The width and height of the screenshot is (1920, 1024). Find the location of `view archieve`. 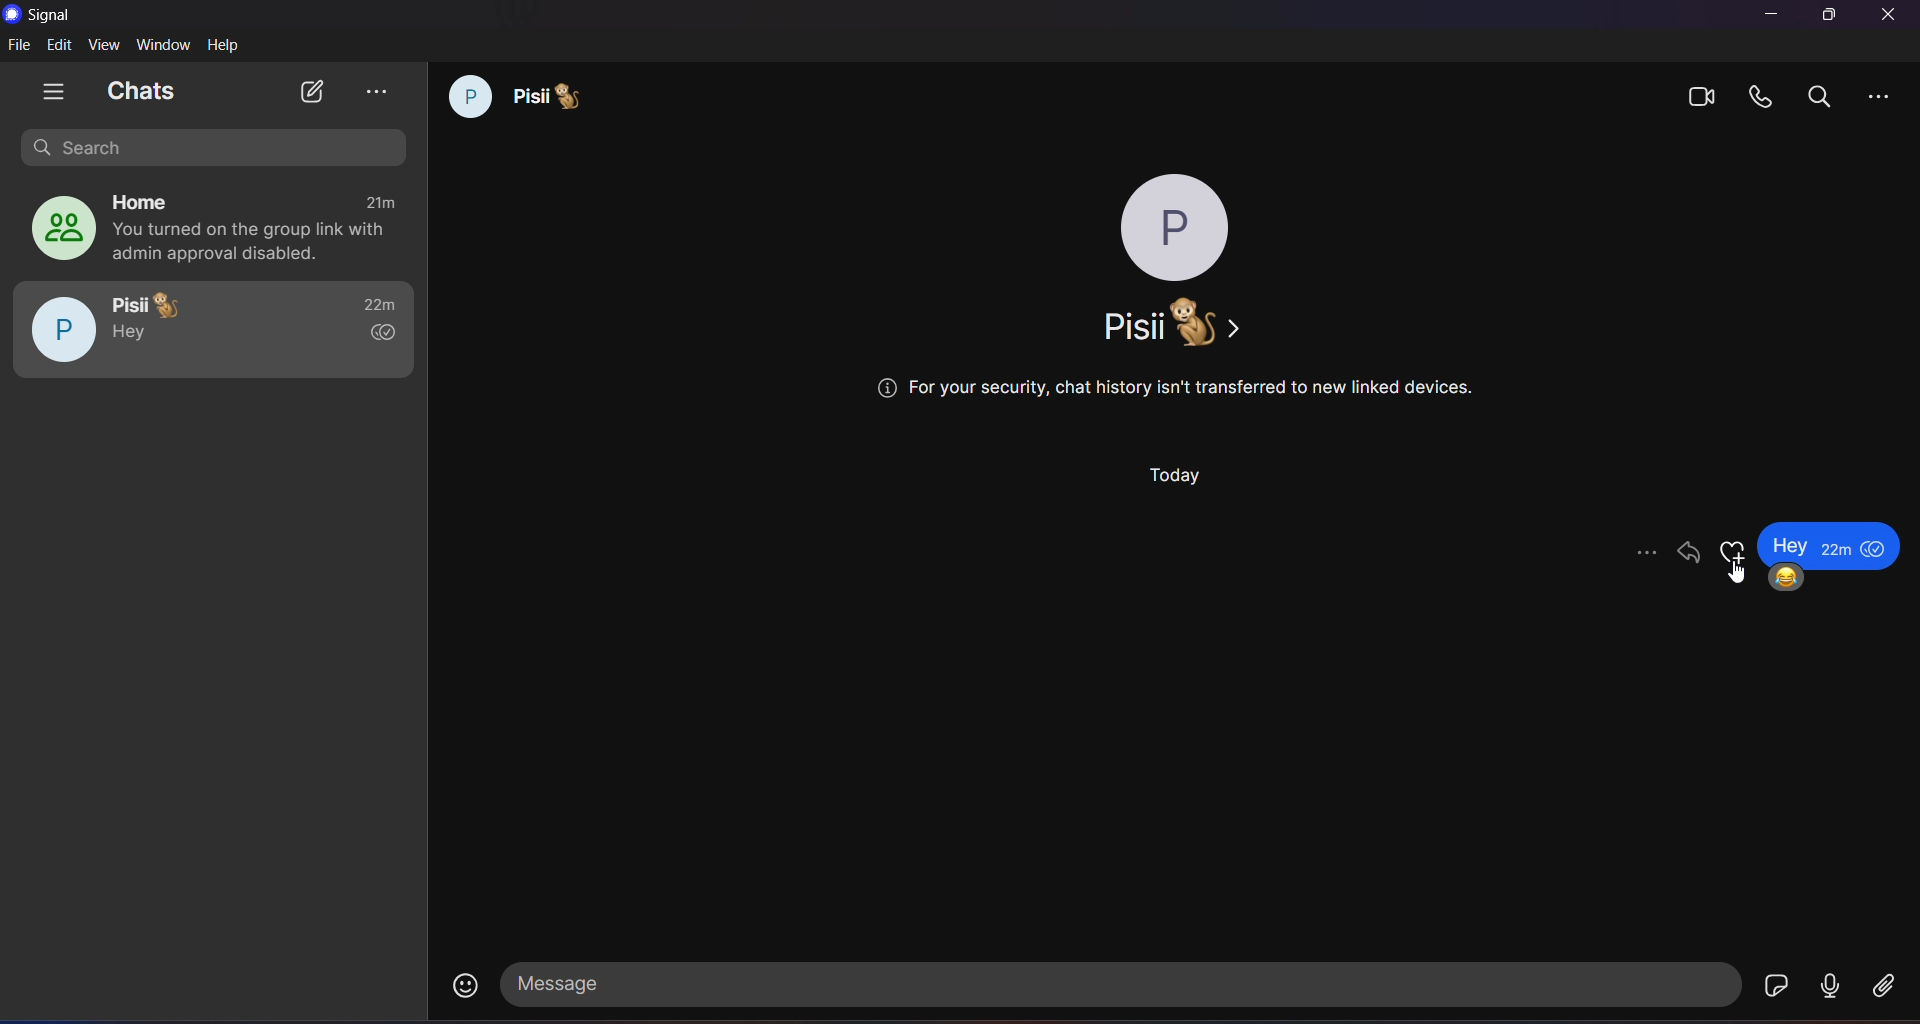

view archieve is located at coordinates (375, 92).